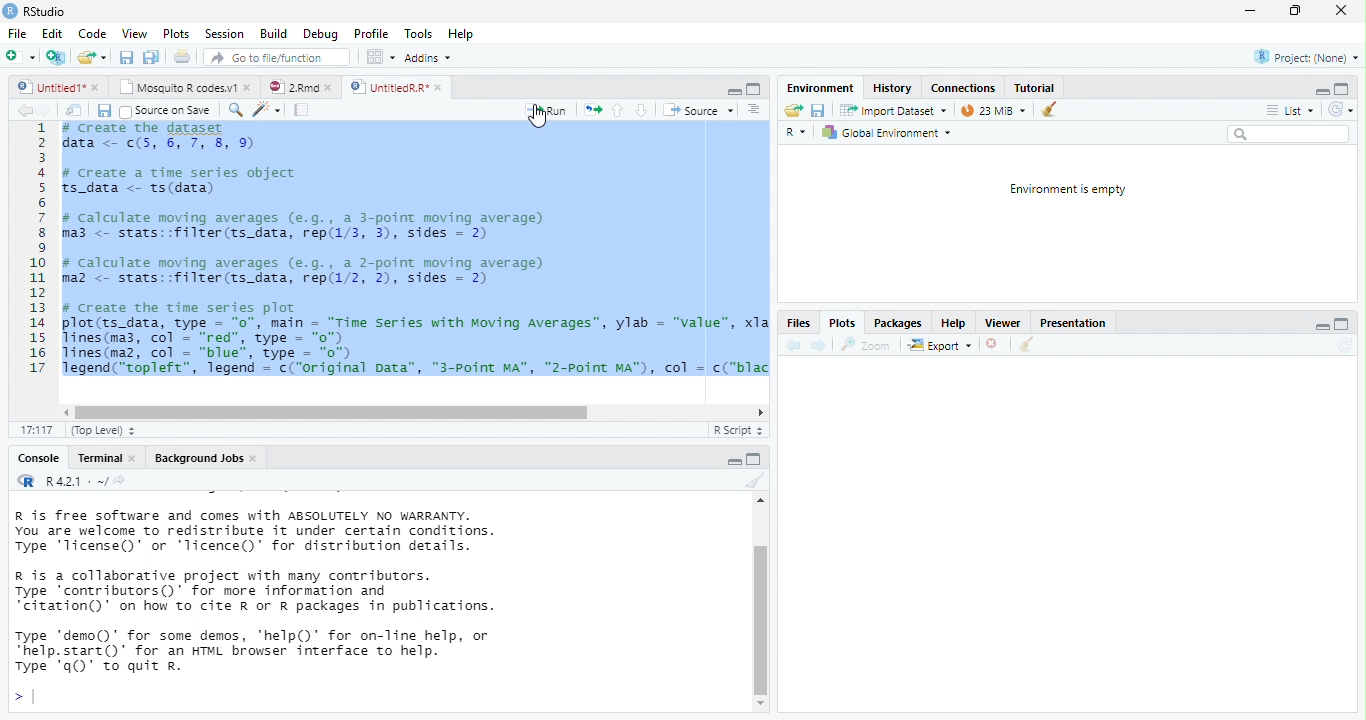 The image size is (1366, 720). I want to click on Connections, so click(962, 88).